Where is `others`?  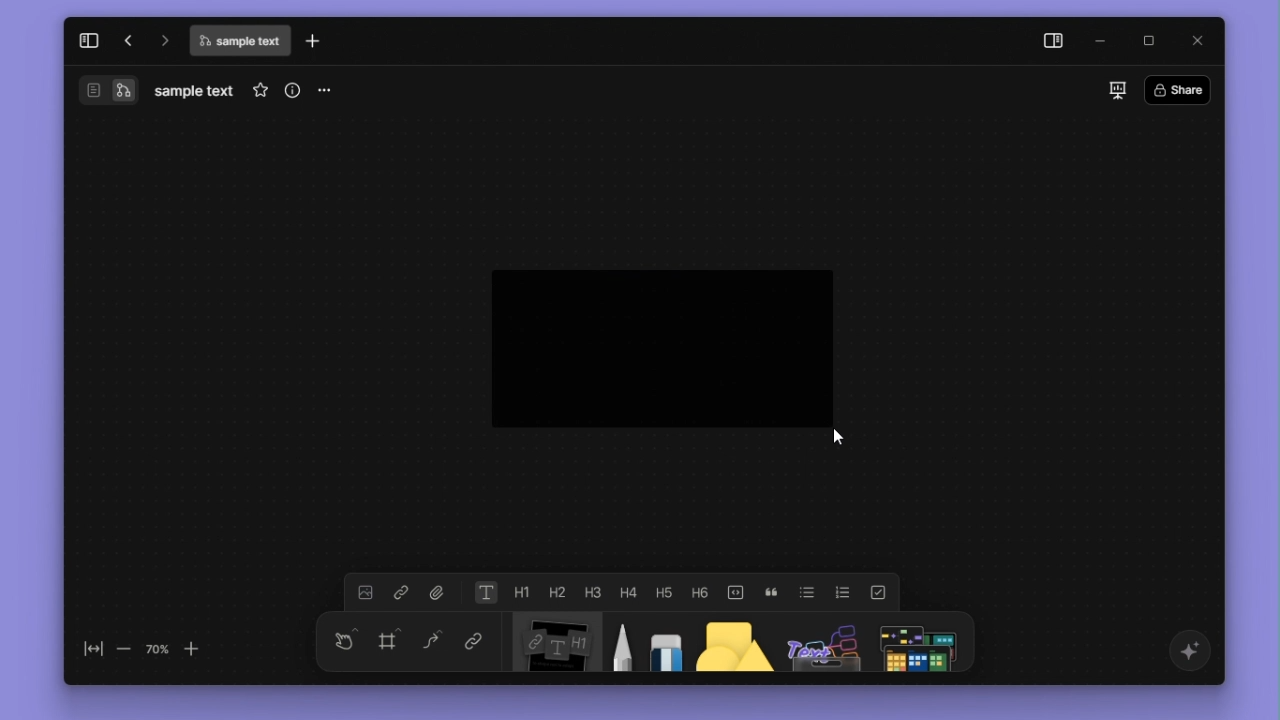 others is located at coordinates (819, 644).